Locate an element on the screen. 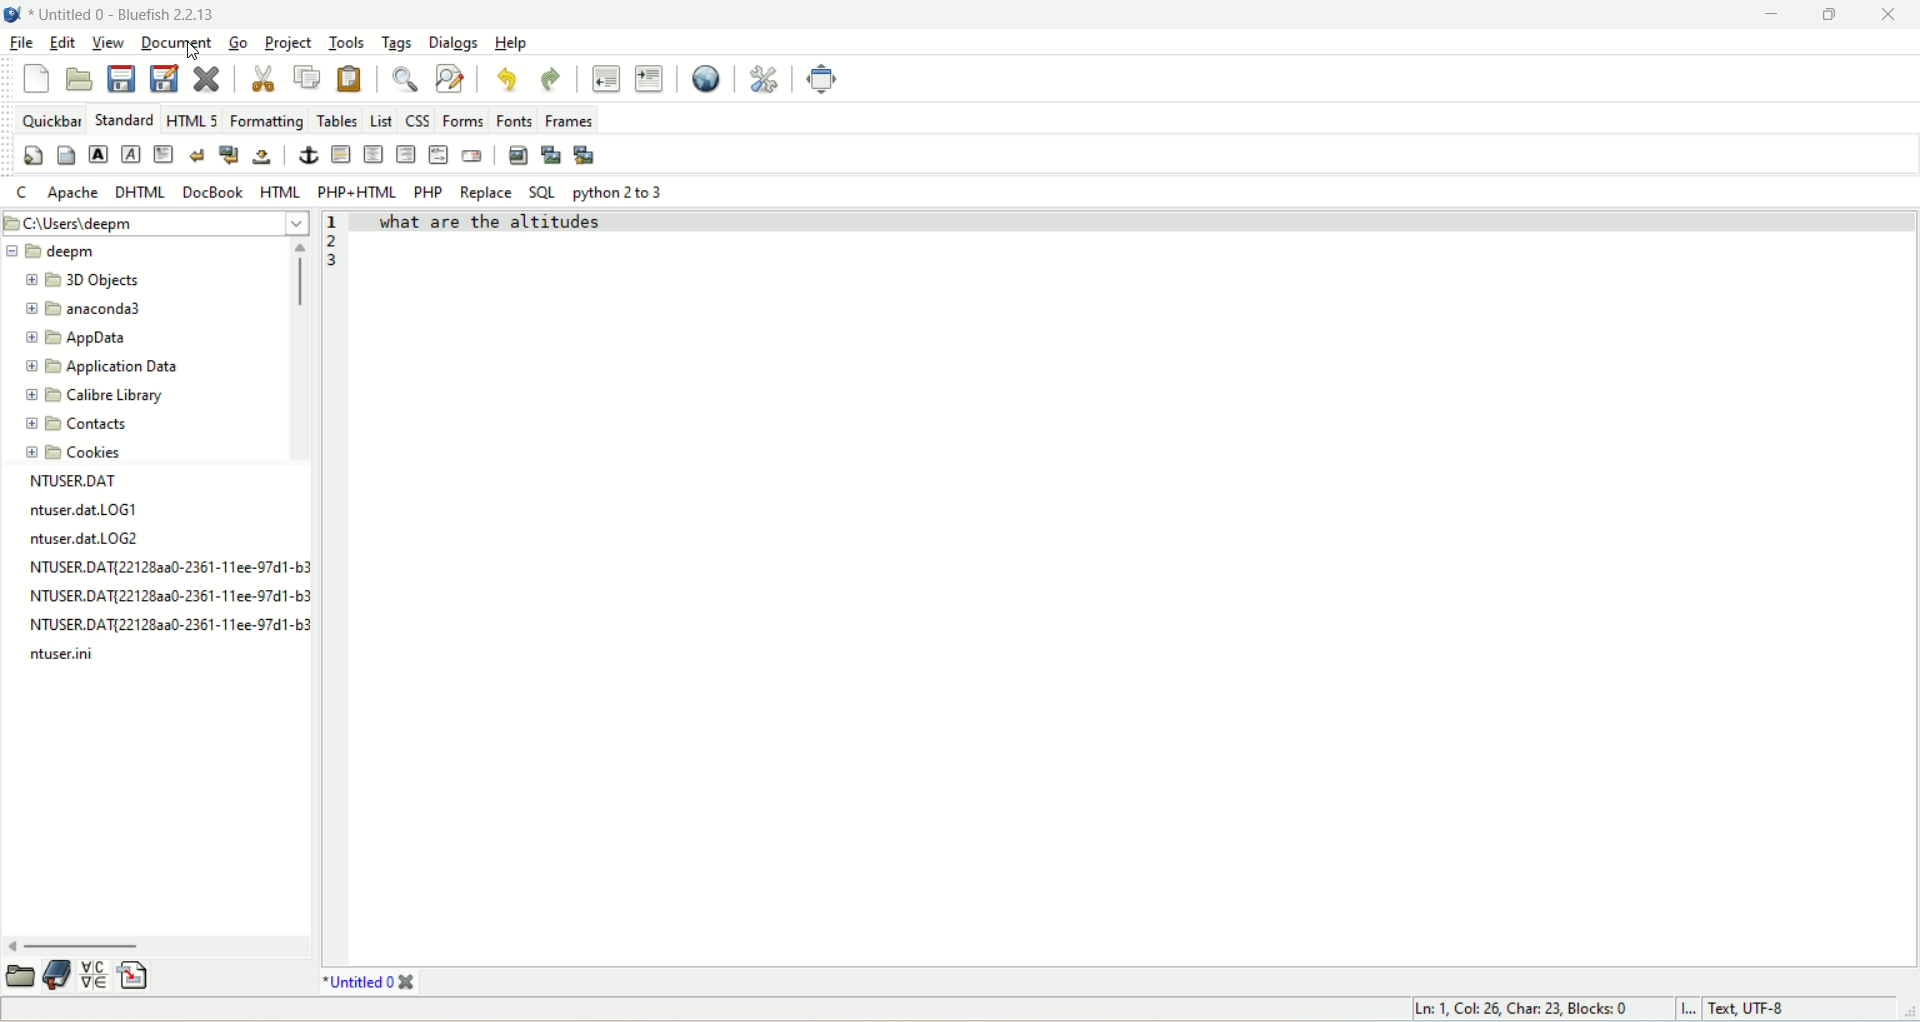 The height and width of the screenshot is (1022, 1920). HTML comment is located at coordinates (438, 157).